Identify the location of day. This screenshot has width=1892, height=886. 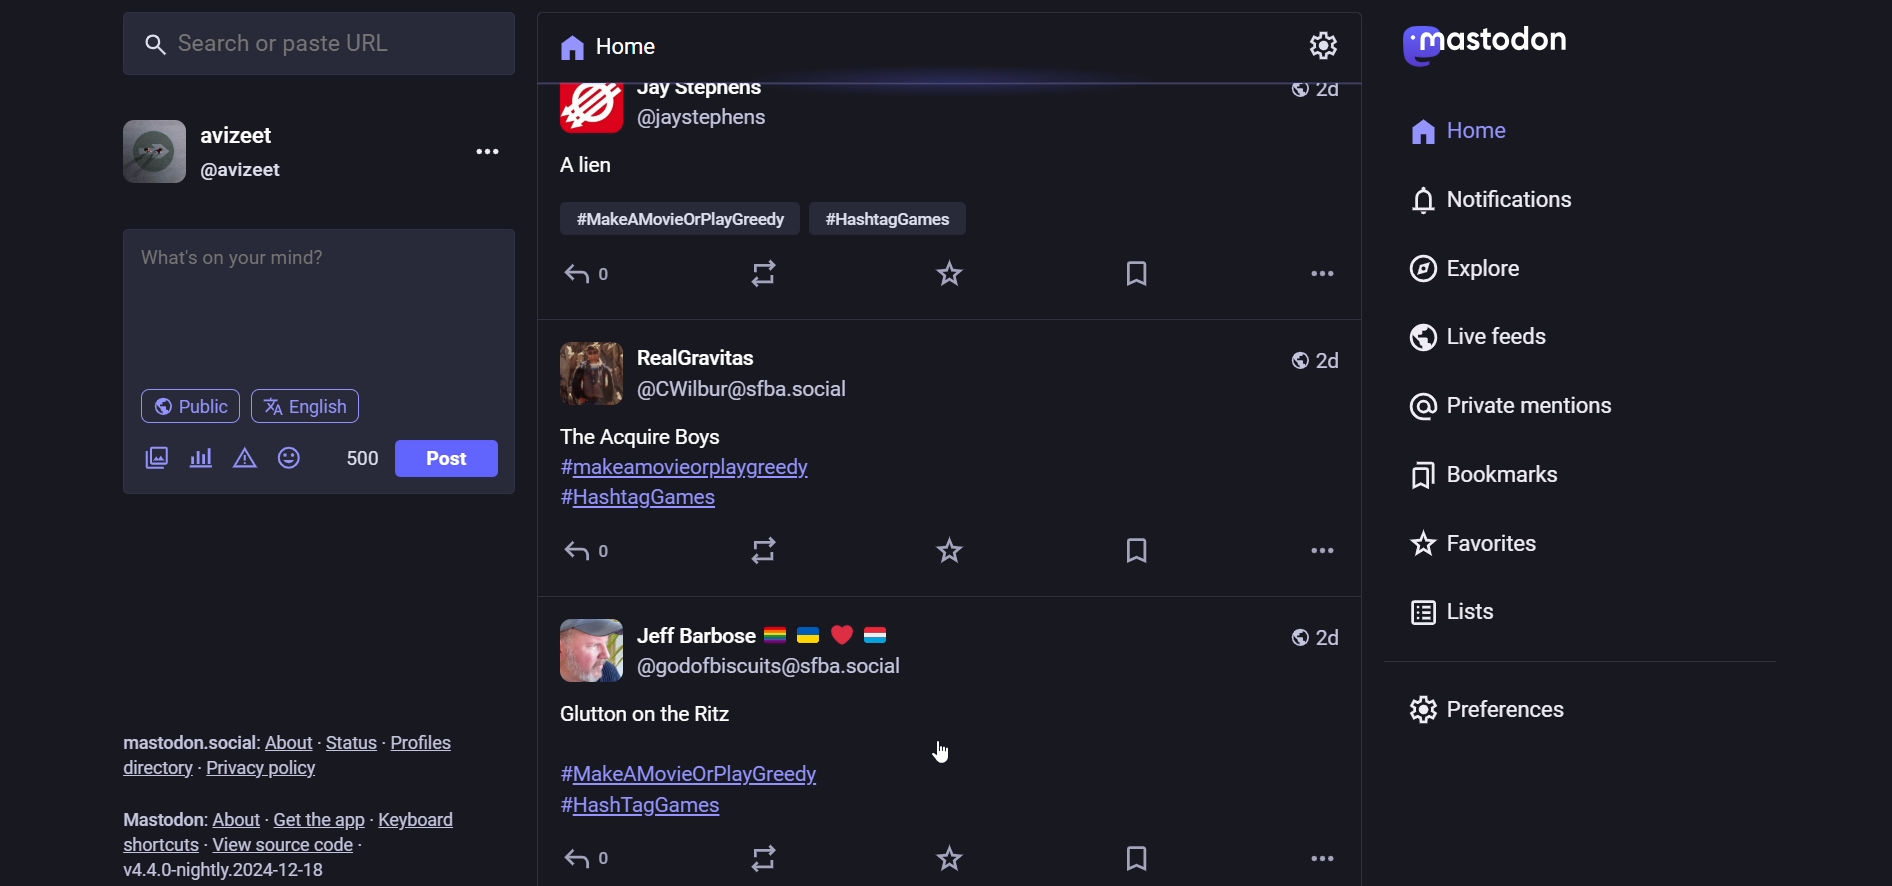
(1318, 90).